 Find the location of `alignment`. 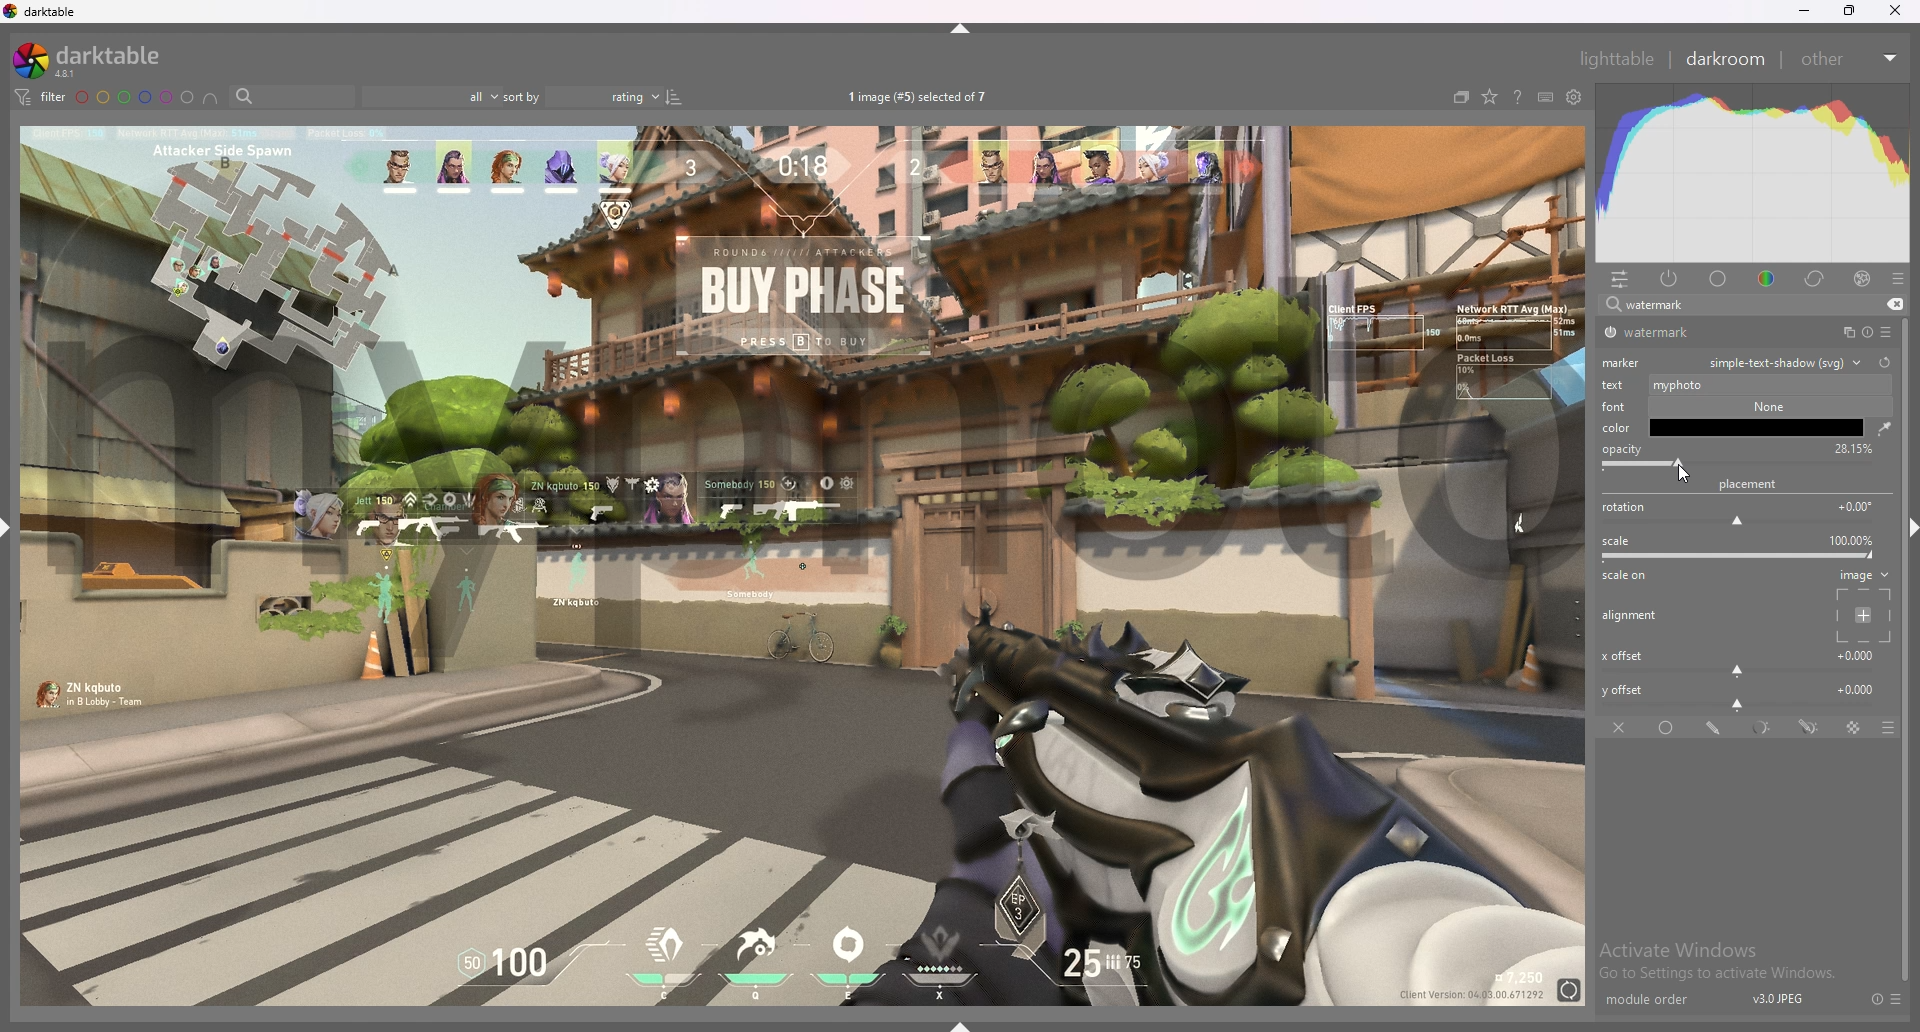

alignment is located at coordinates (1633, 616).